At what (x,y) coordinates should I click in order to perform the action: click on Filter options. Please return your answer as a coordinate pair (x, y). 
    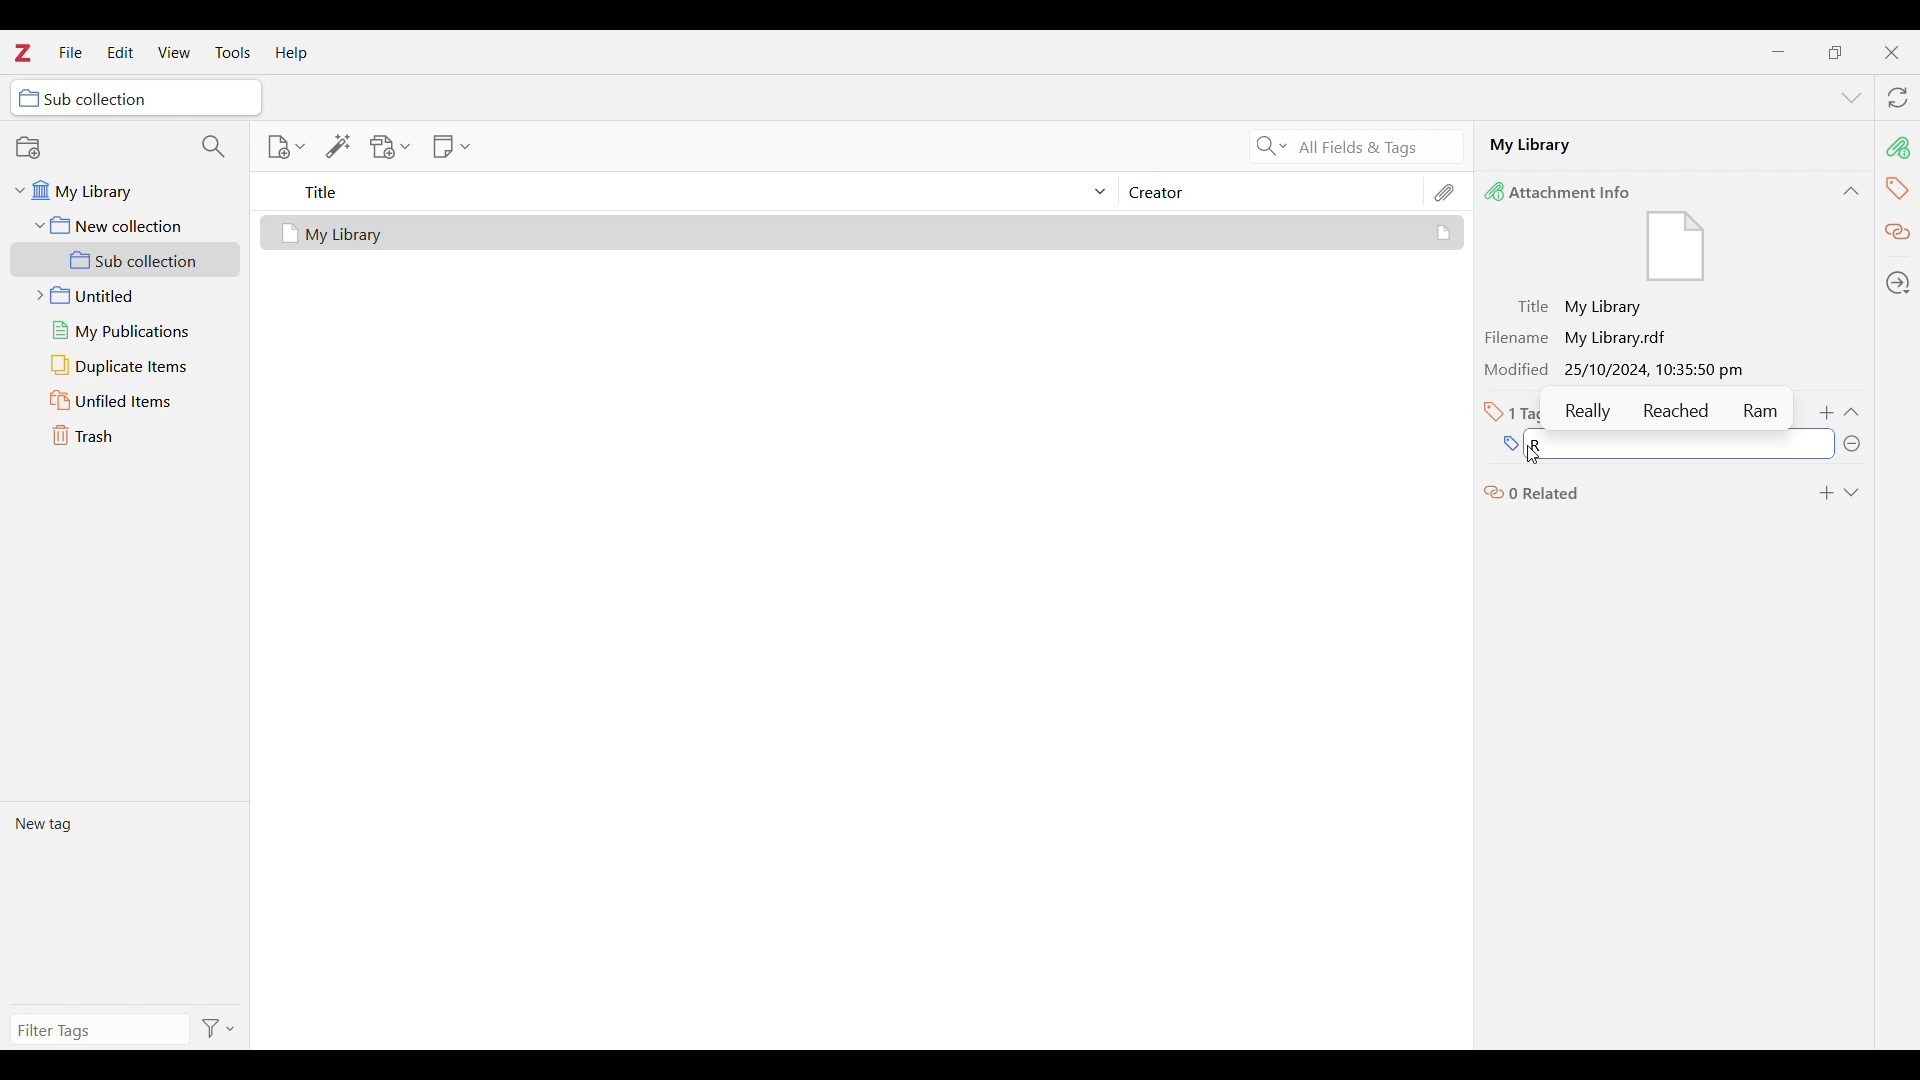
    Looking at the image, I should click on (219, 1030).